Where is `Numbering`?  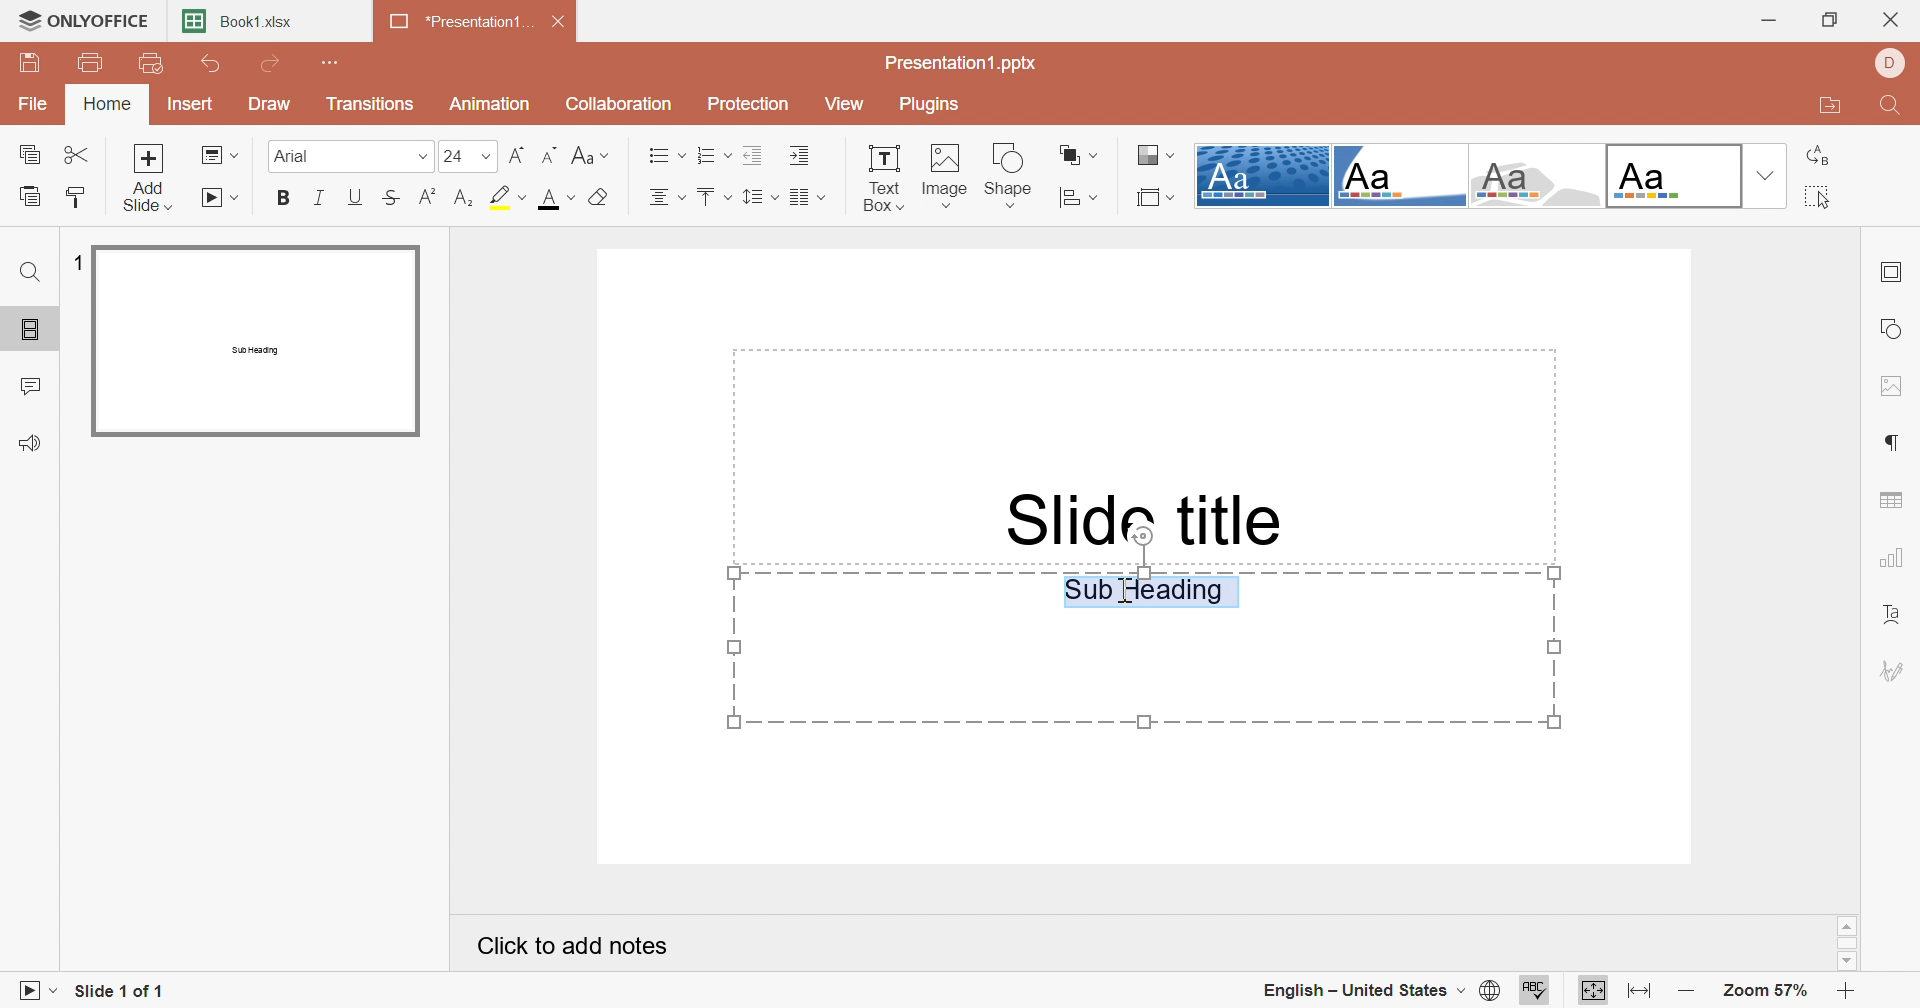
Numbering is located at coordinates (712, 153).